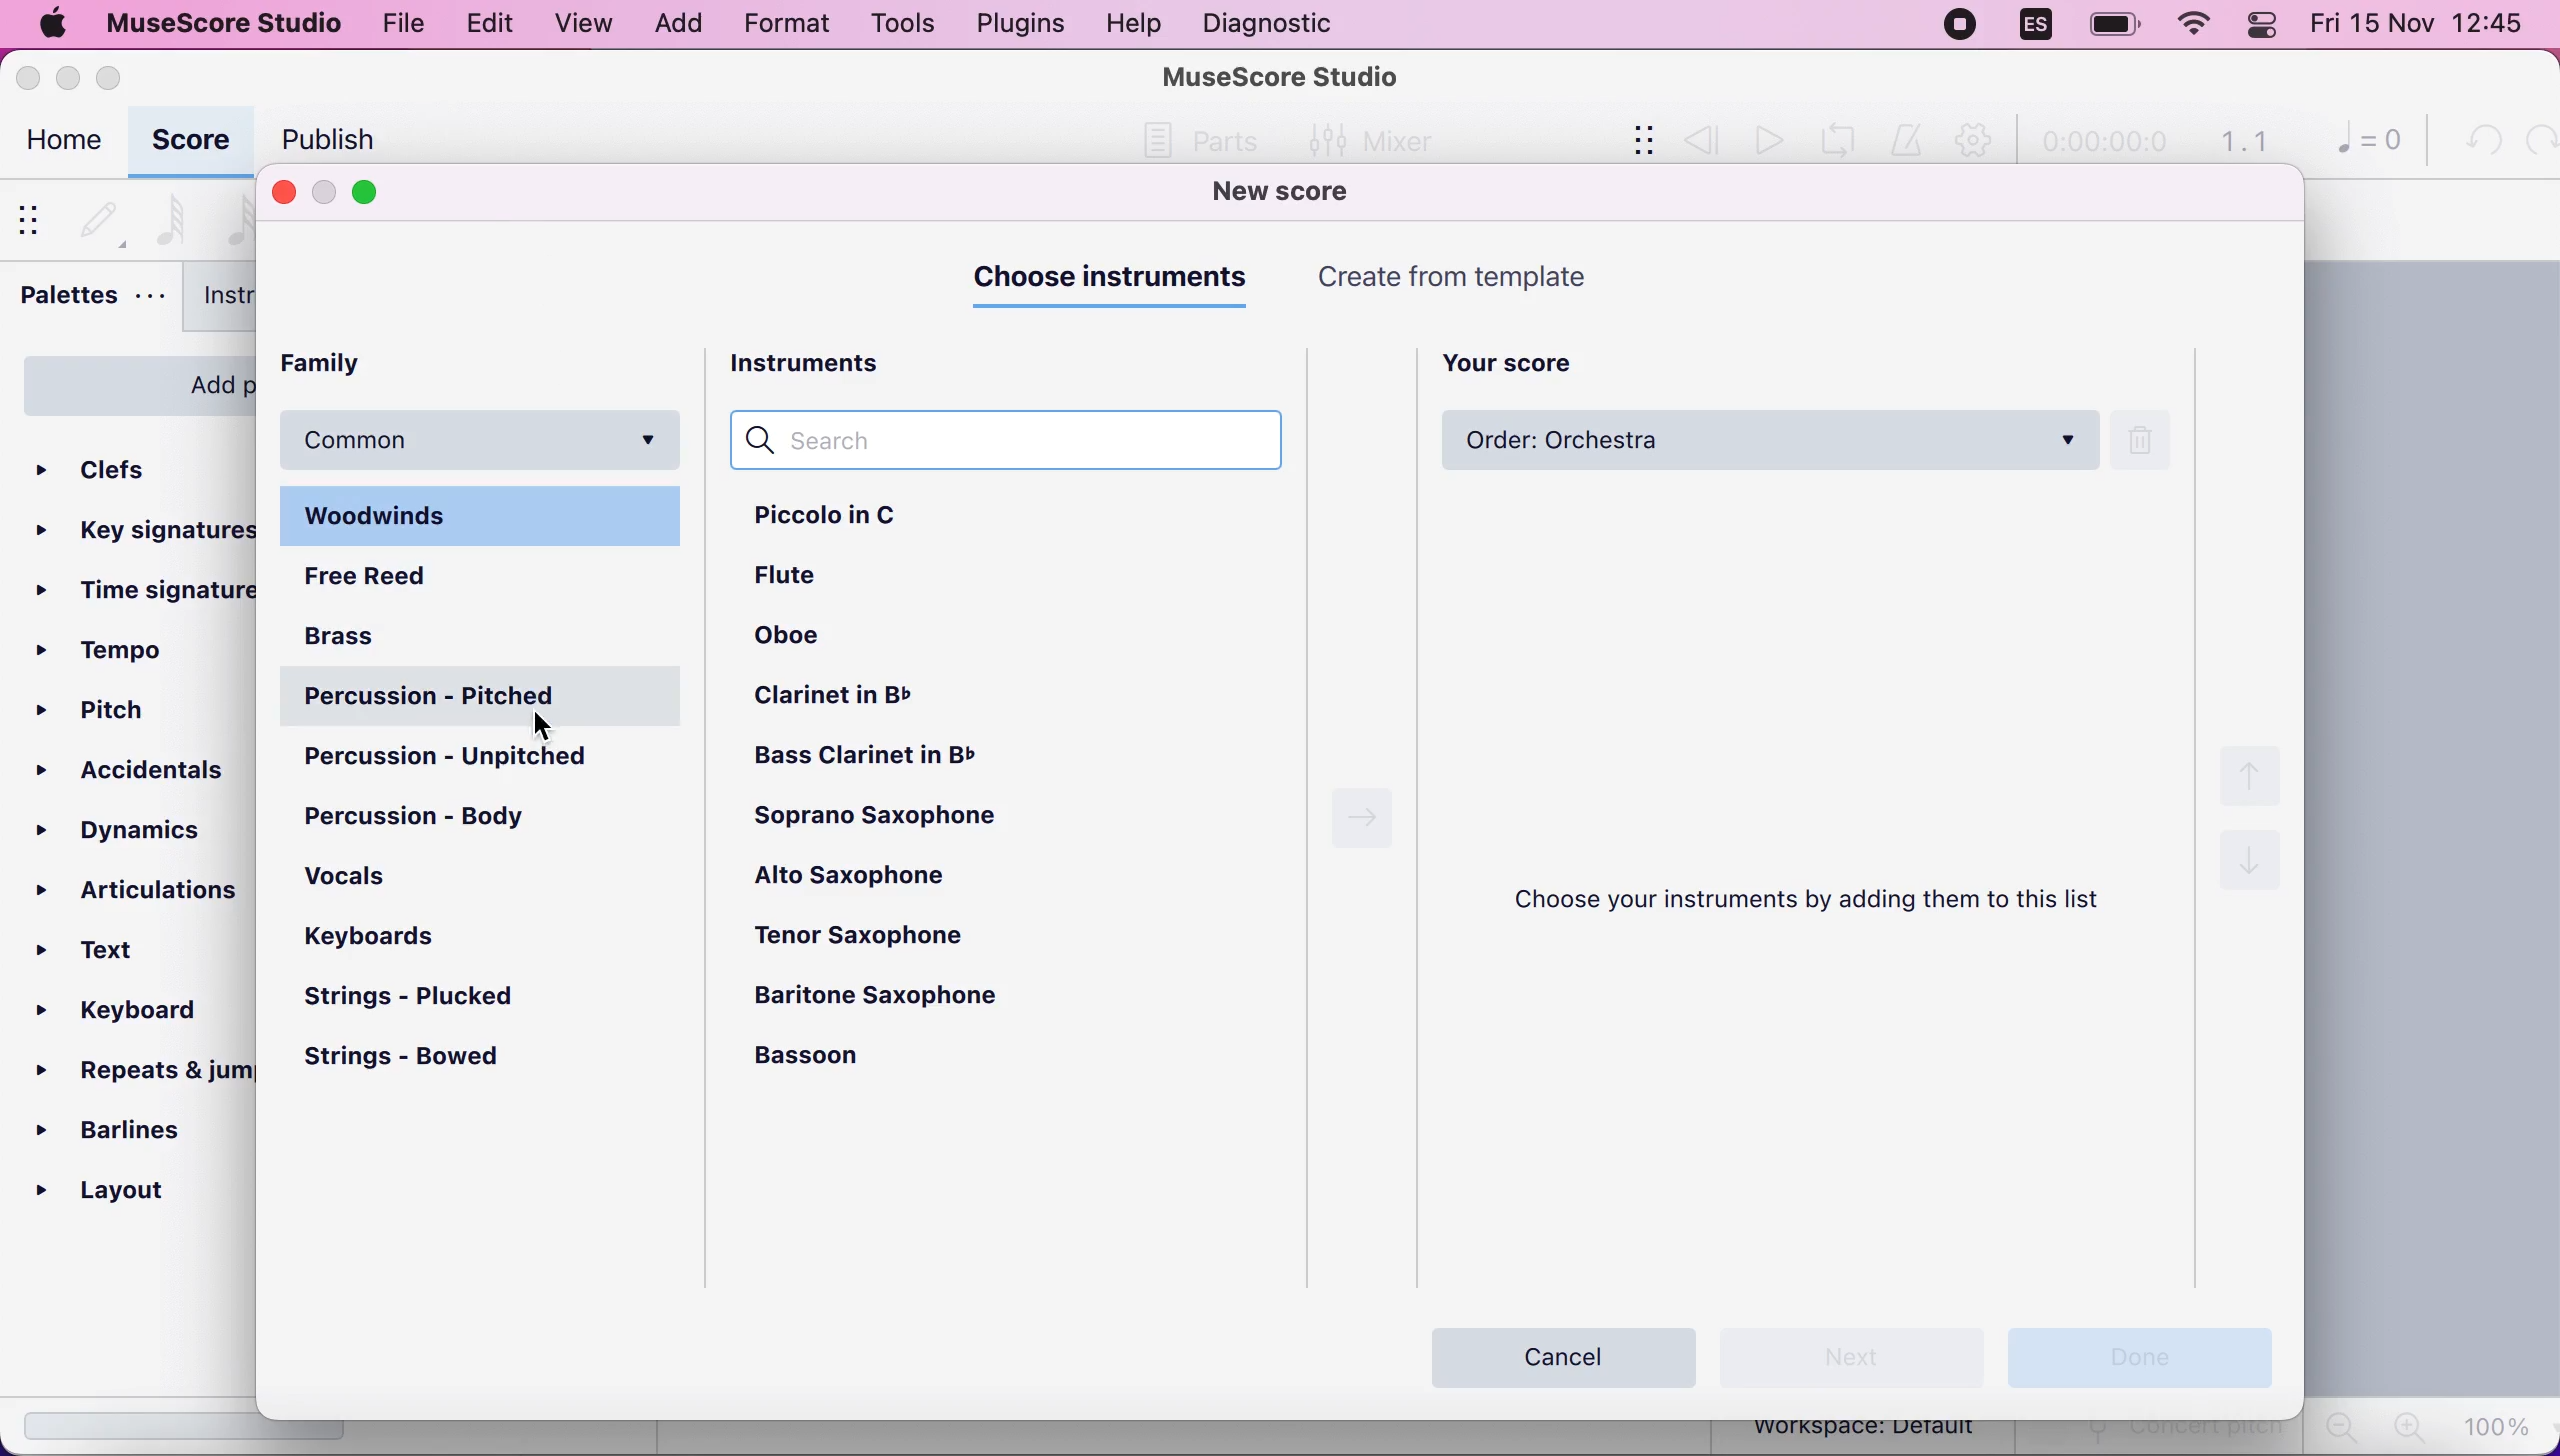 The width and height of the screenshot is (2560, 1456). What do you see at coordinates (2256, 773) in the screenshot?
I see `up` at bounding box center [2256, 773].